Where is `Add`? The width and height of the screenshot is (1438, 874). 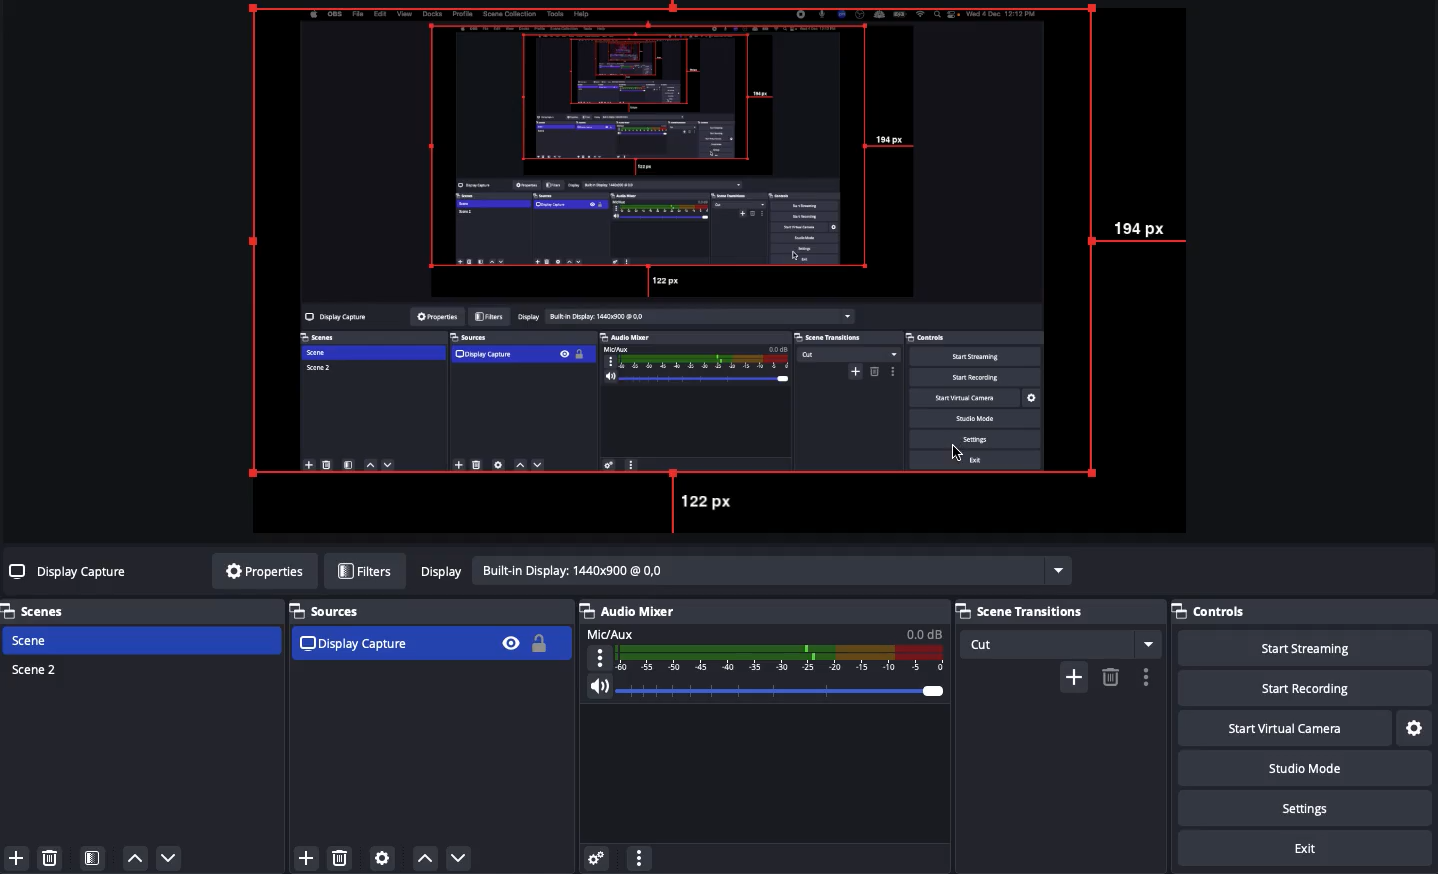 Add is located at coordinates (14, 856).